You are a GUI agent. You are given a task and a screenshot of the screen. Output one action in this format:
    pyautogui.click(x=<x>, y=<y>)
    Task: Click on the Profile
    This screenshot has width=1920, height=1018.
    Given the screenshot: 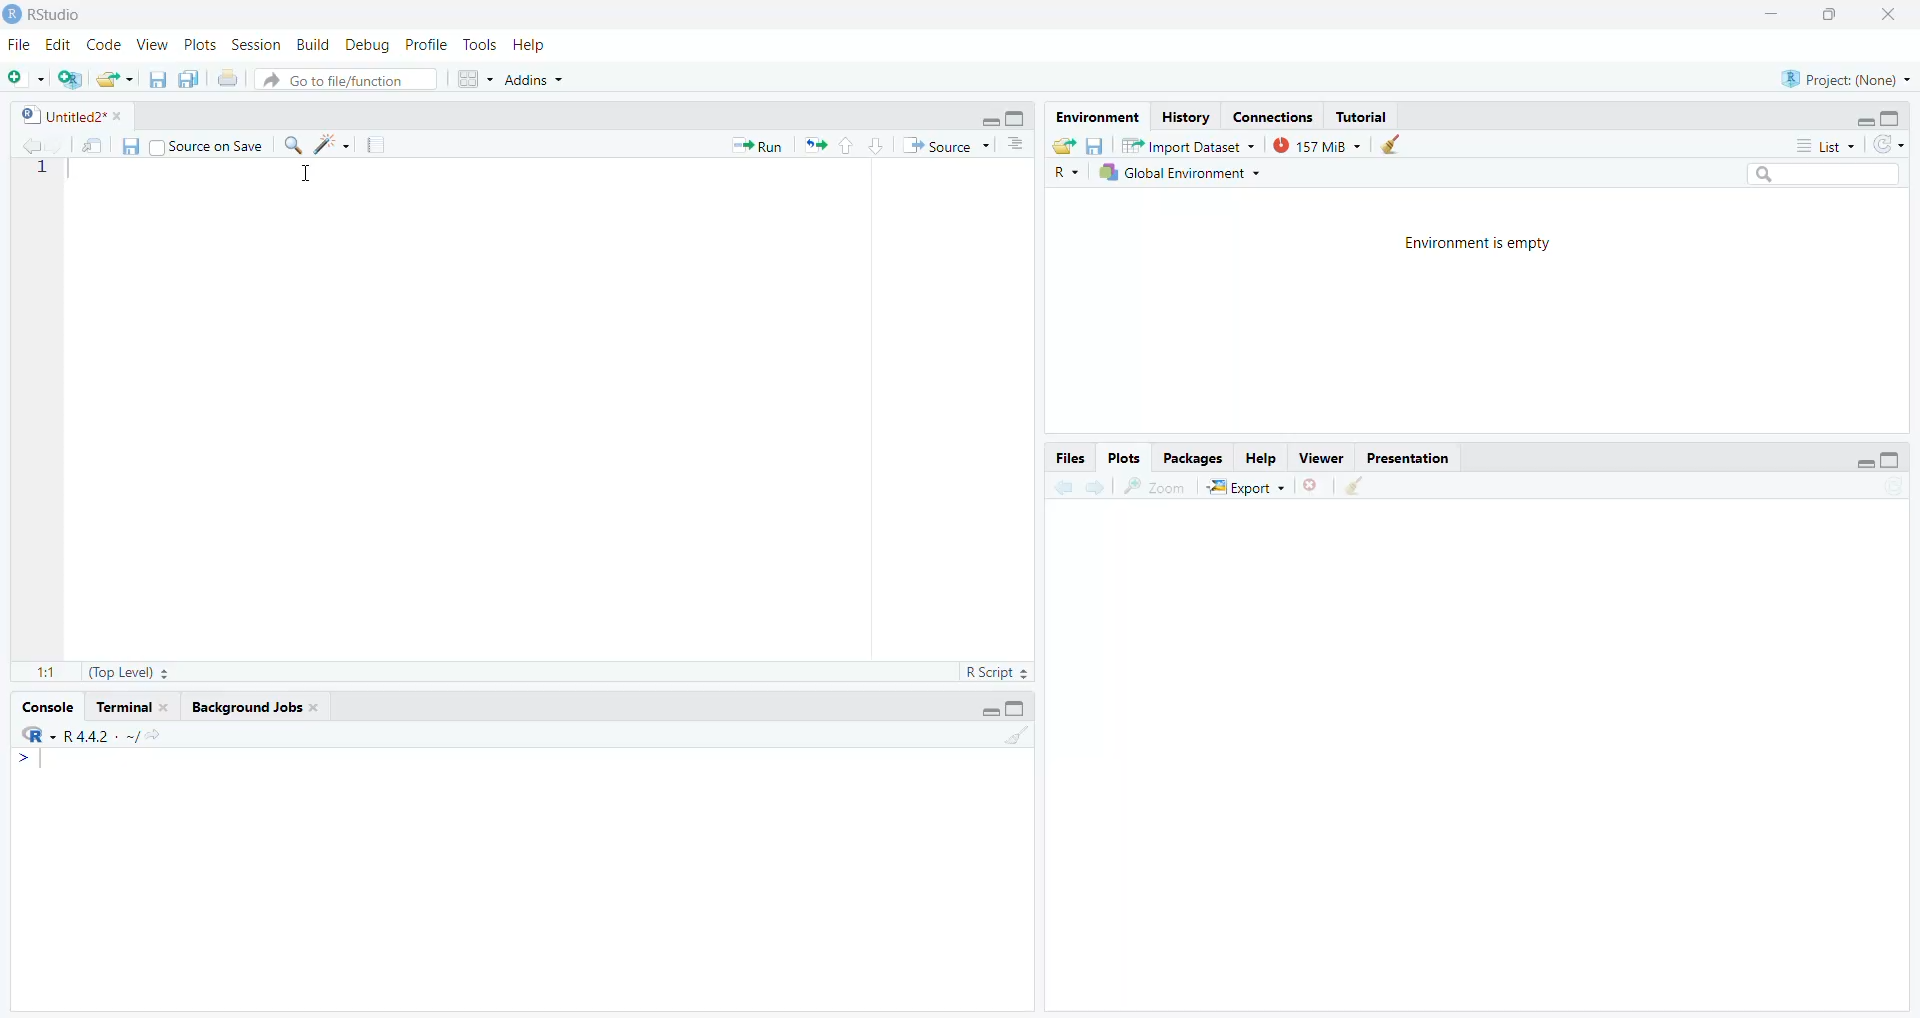 What is the action you would take?
    pyautogui.click(x=424, y=44)
    